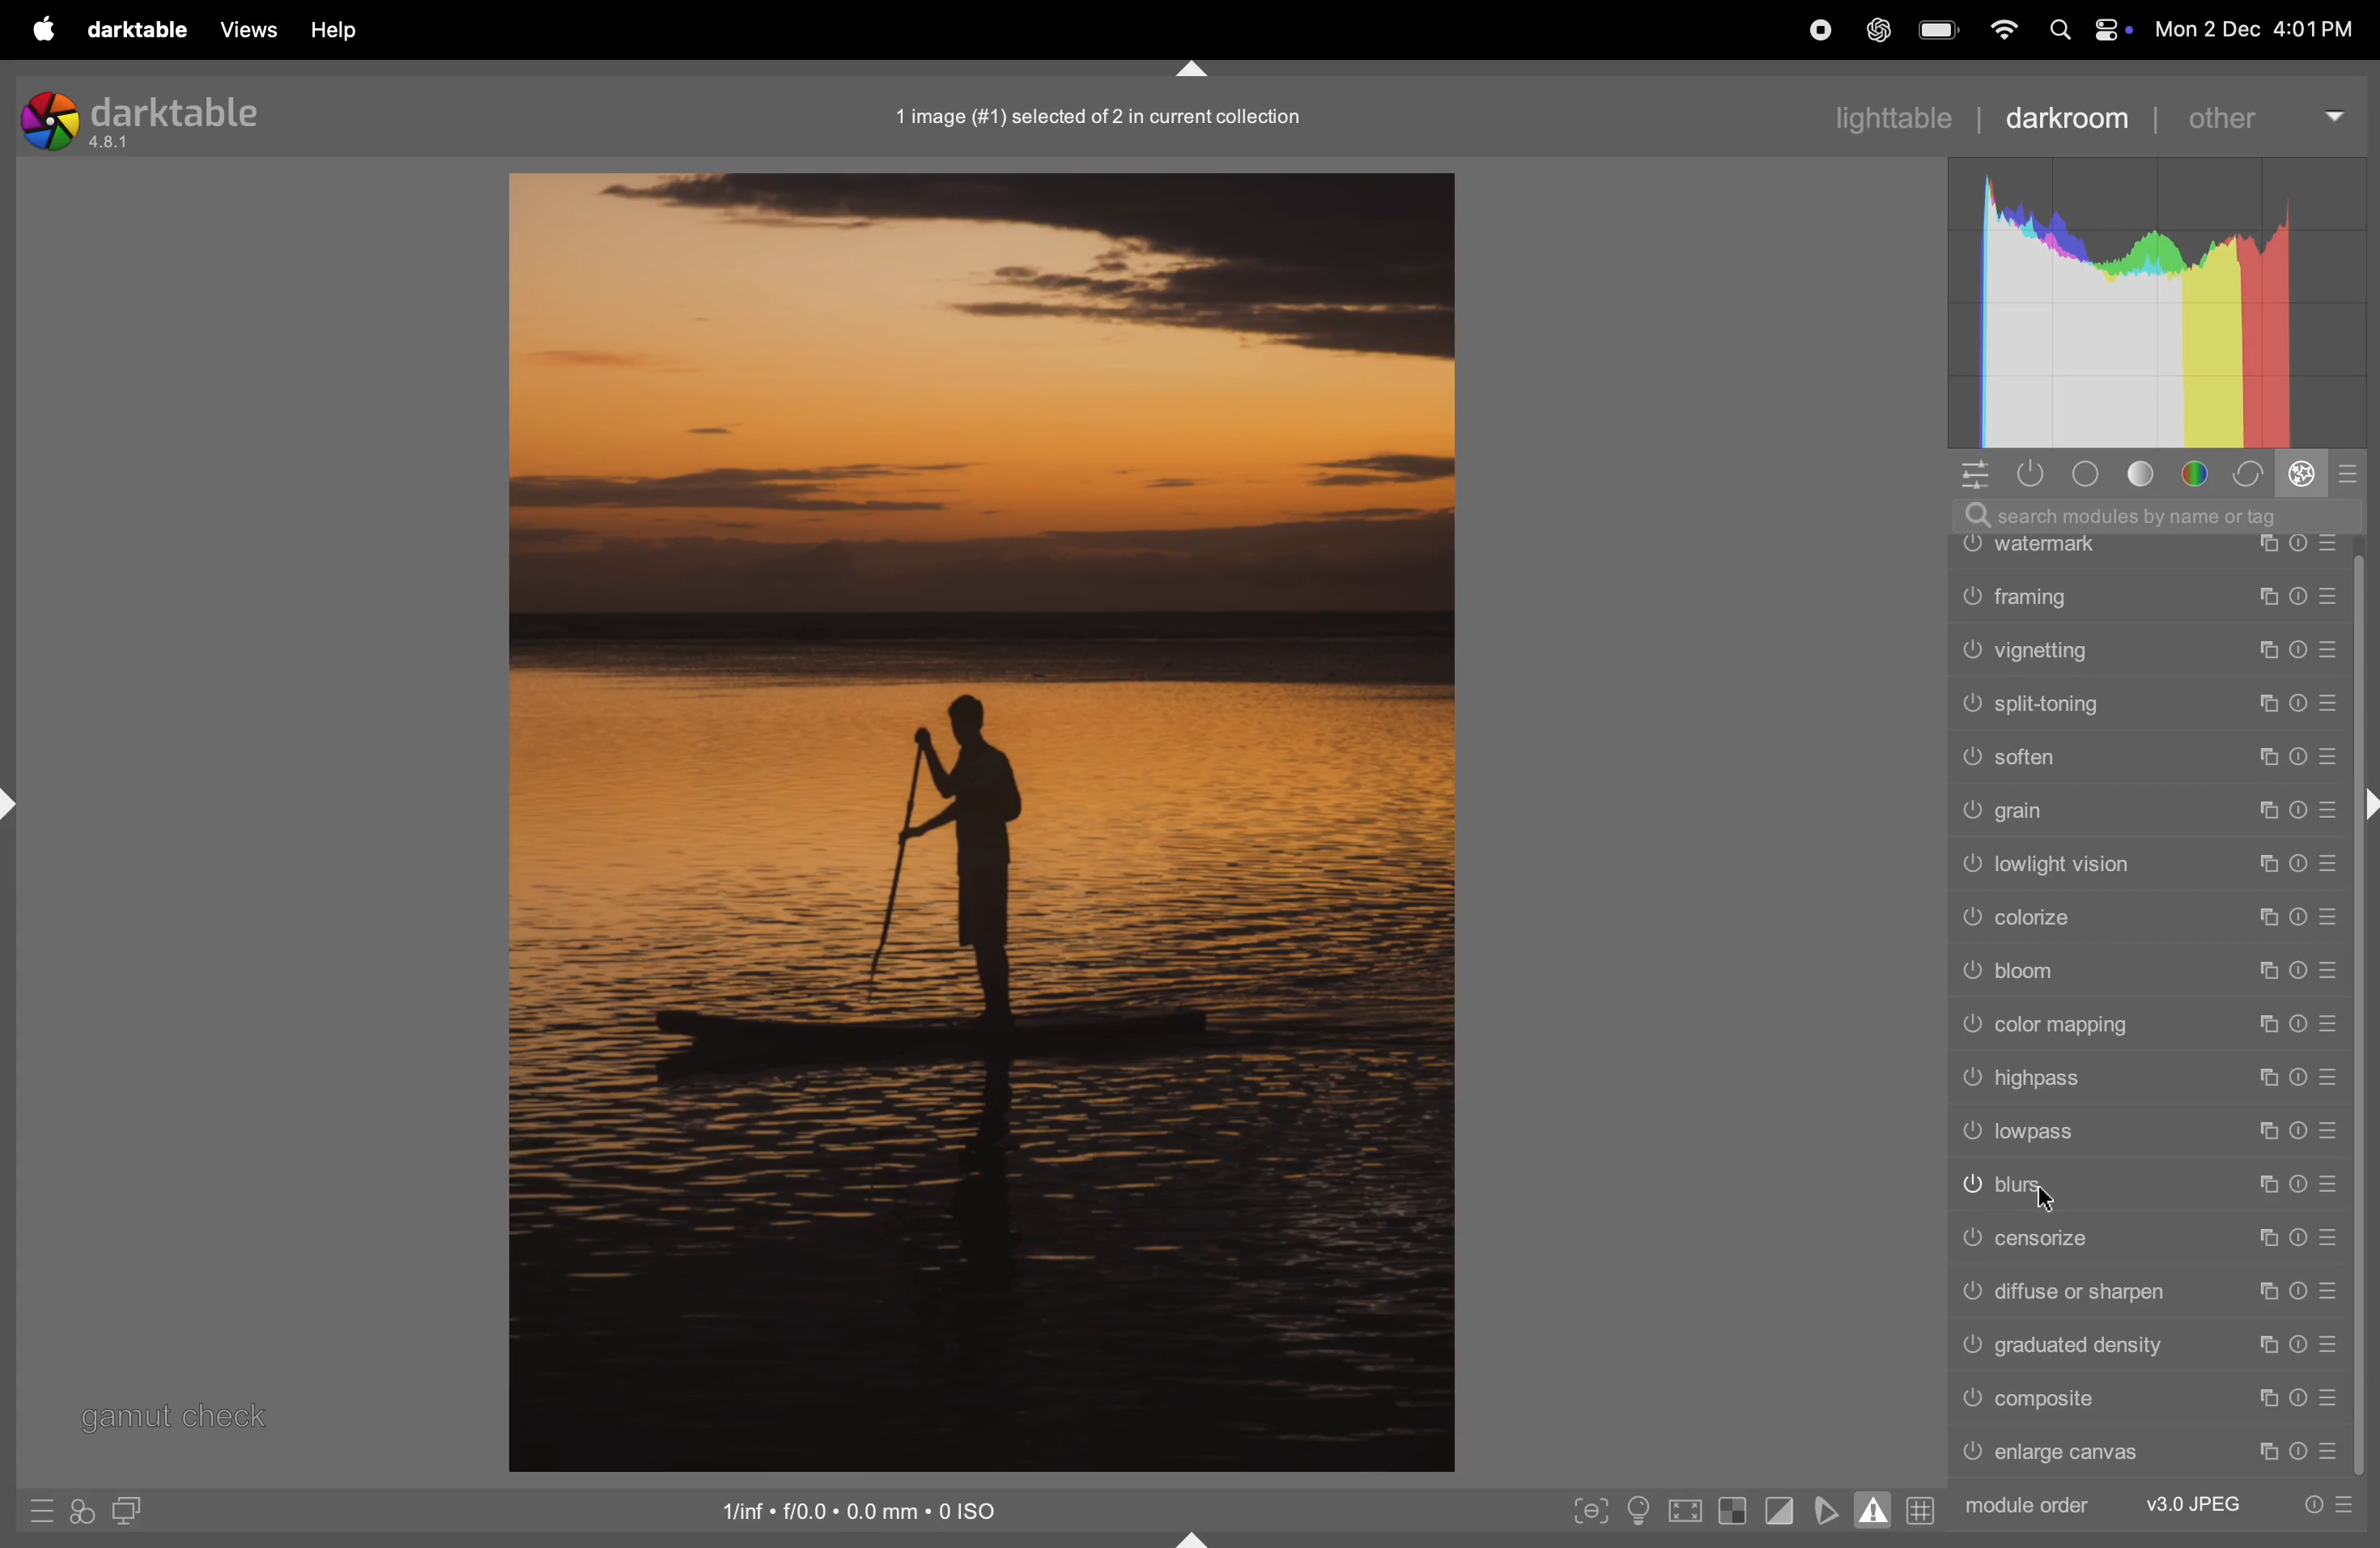 The width and height of the screenshot is (2380, 1548). Describe the element at coordinates (1922, 1510) in the screenshot. I see `grid` at that location.